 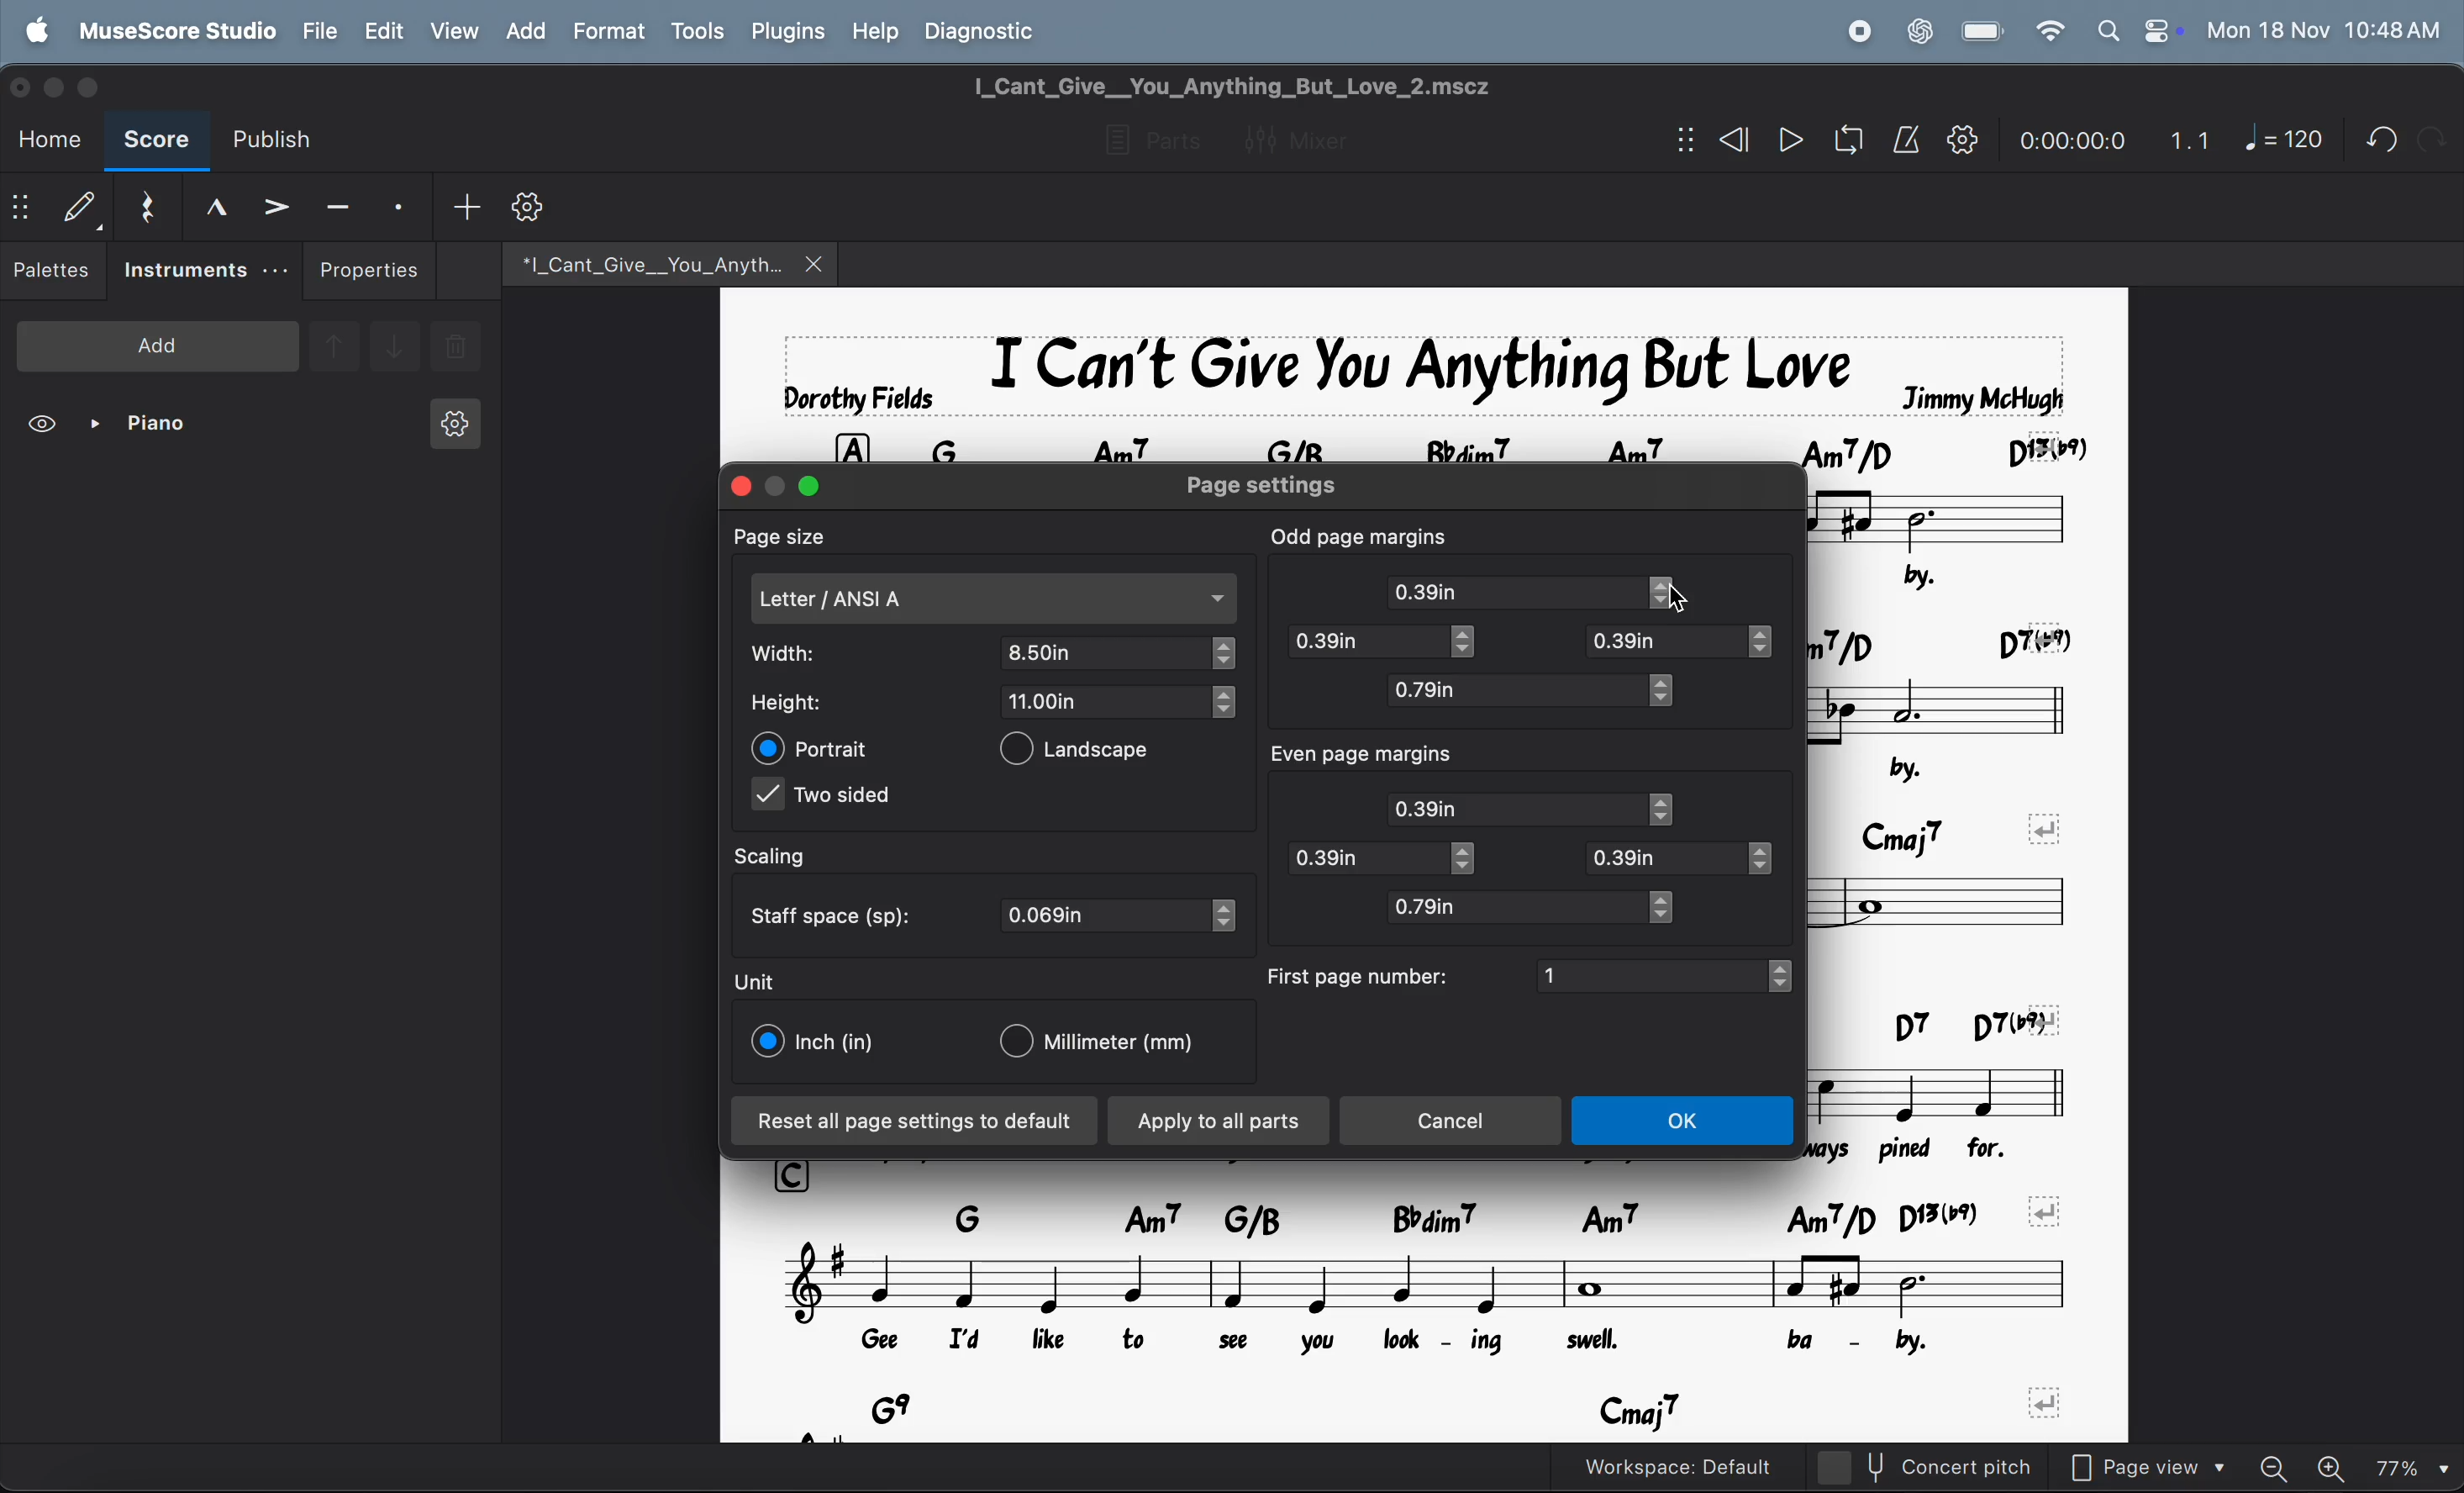 I want to click on help, so click(x=877, y=29).